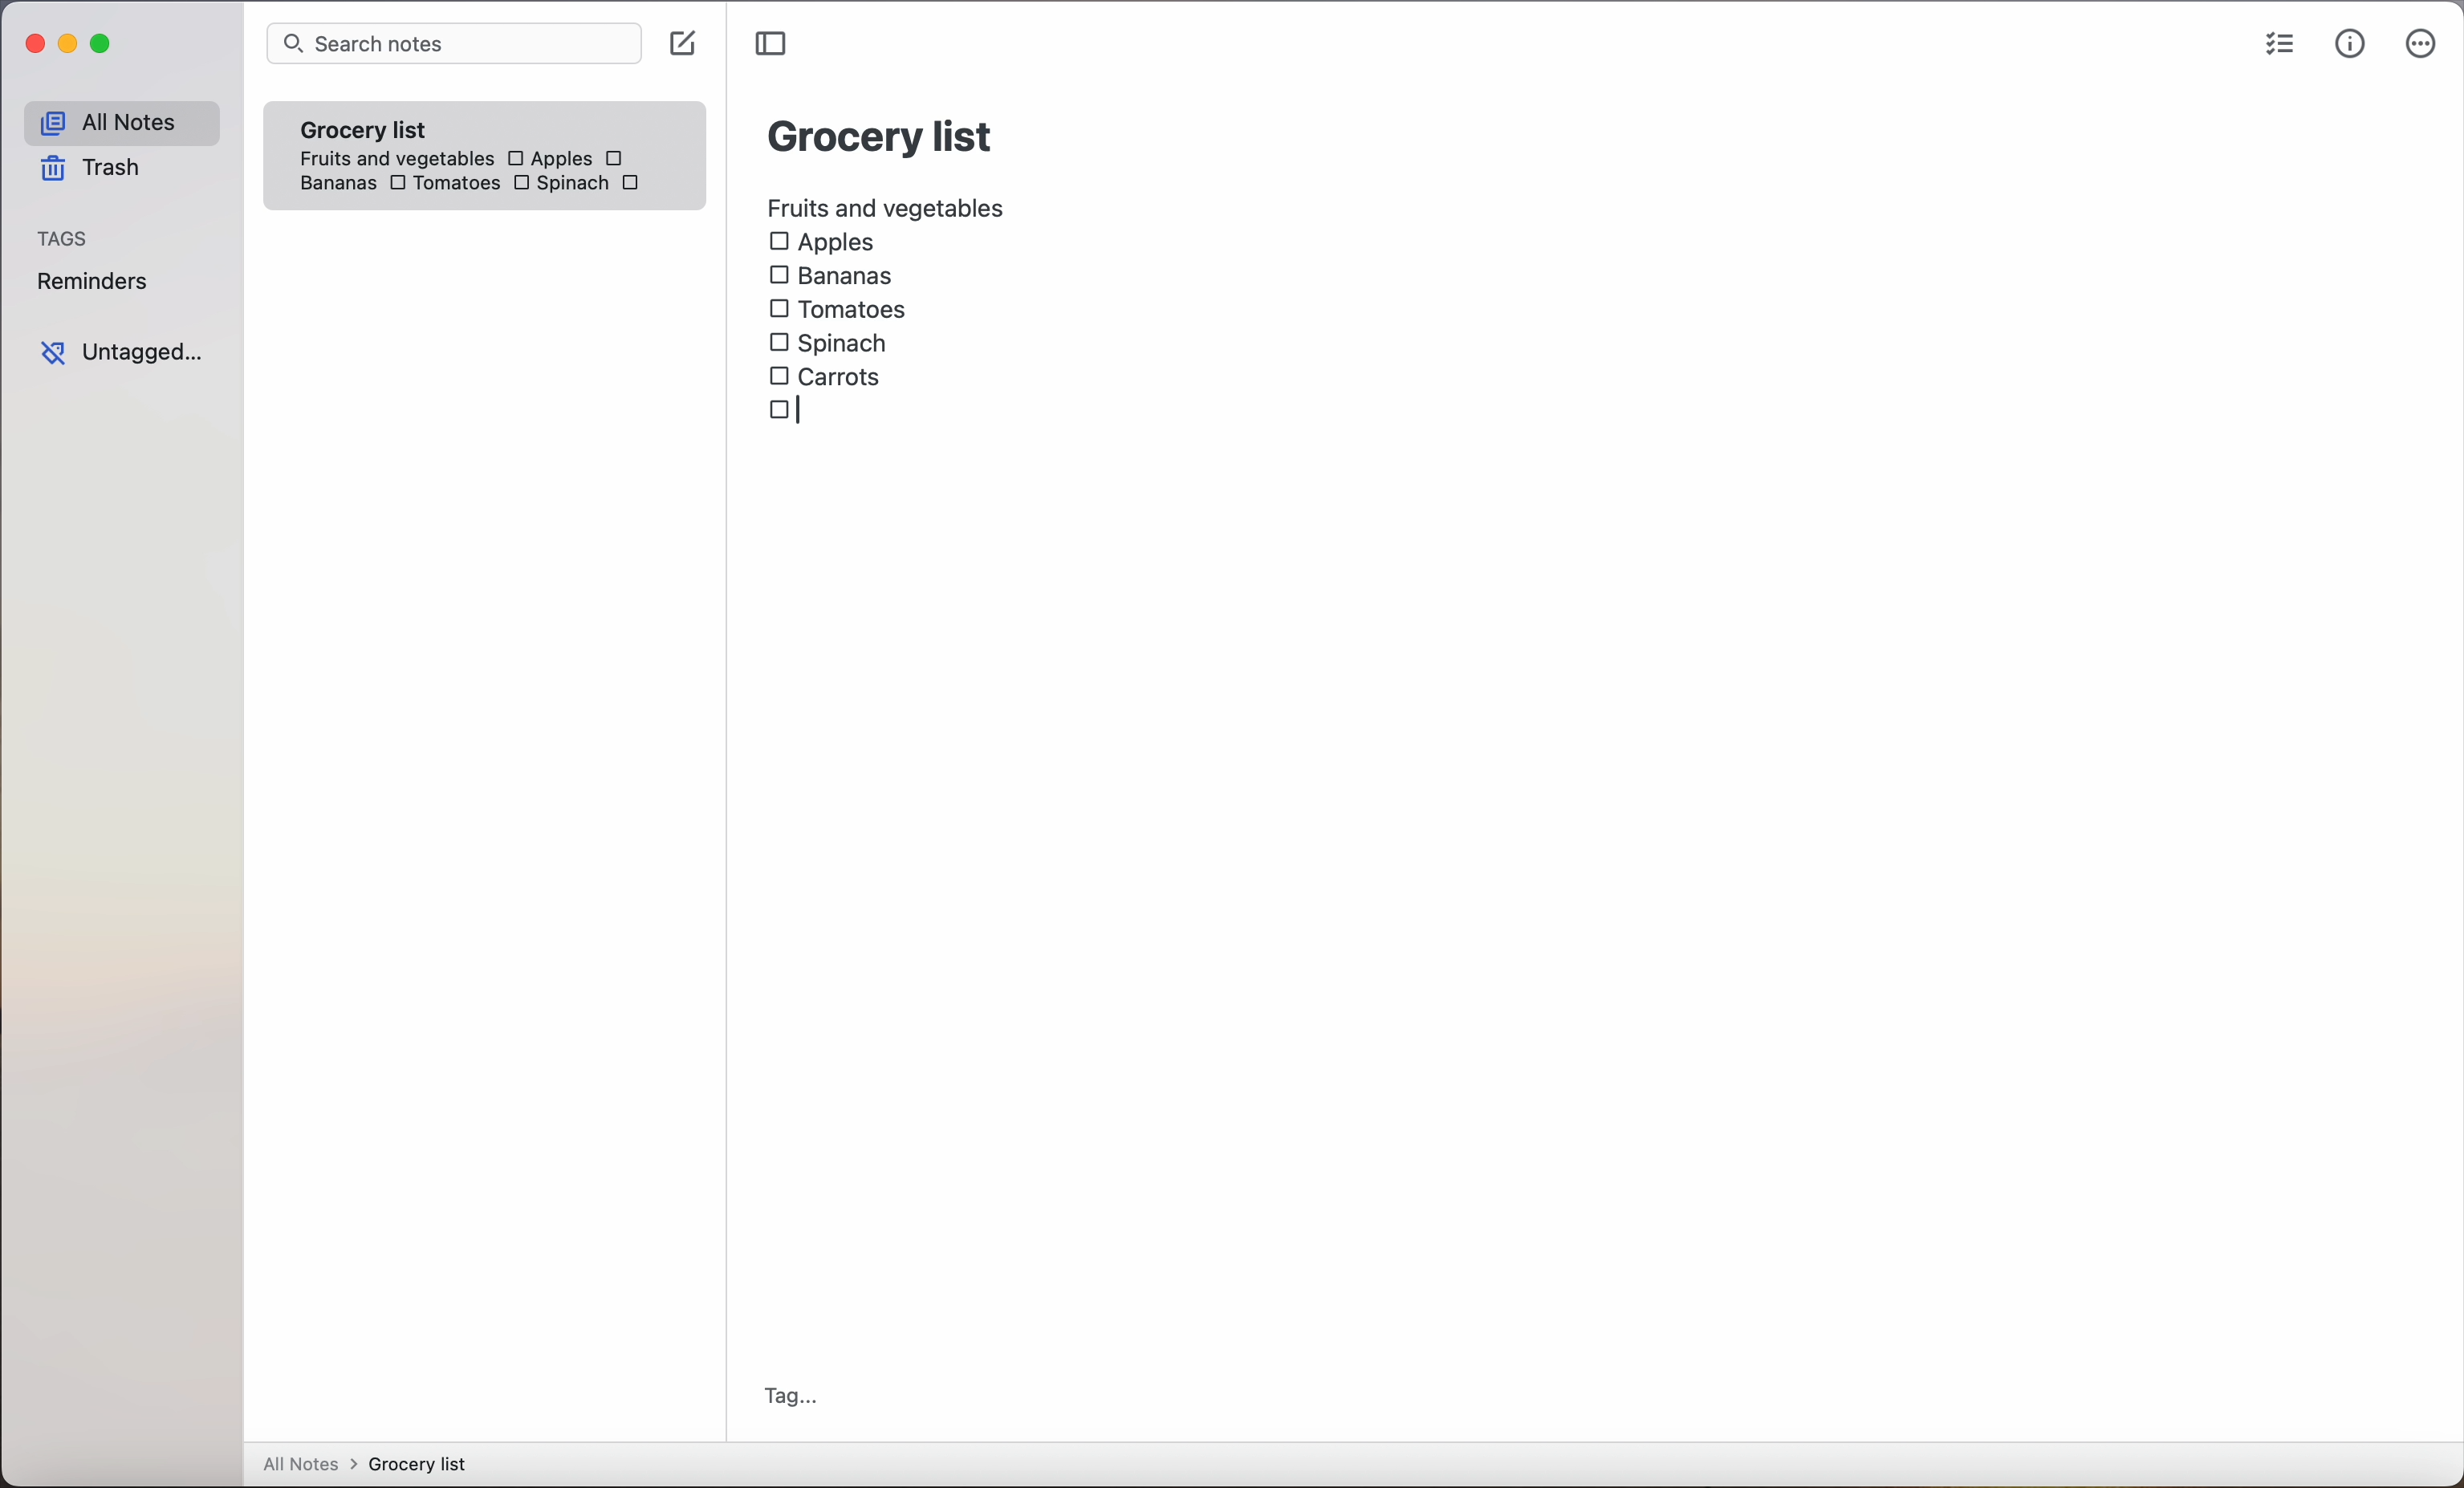  Describe the element at coordinates (774, 44) in the screenshot. I see `toggle sidebar` at that location.